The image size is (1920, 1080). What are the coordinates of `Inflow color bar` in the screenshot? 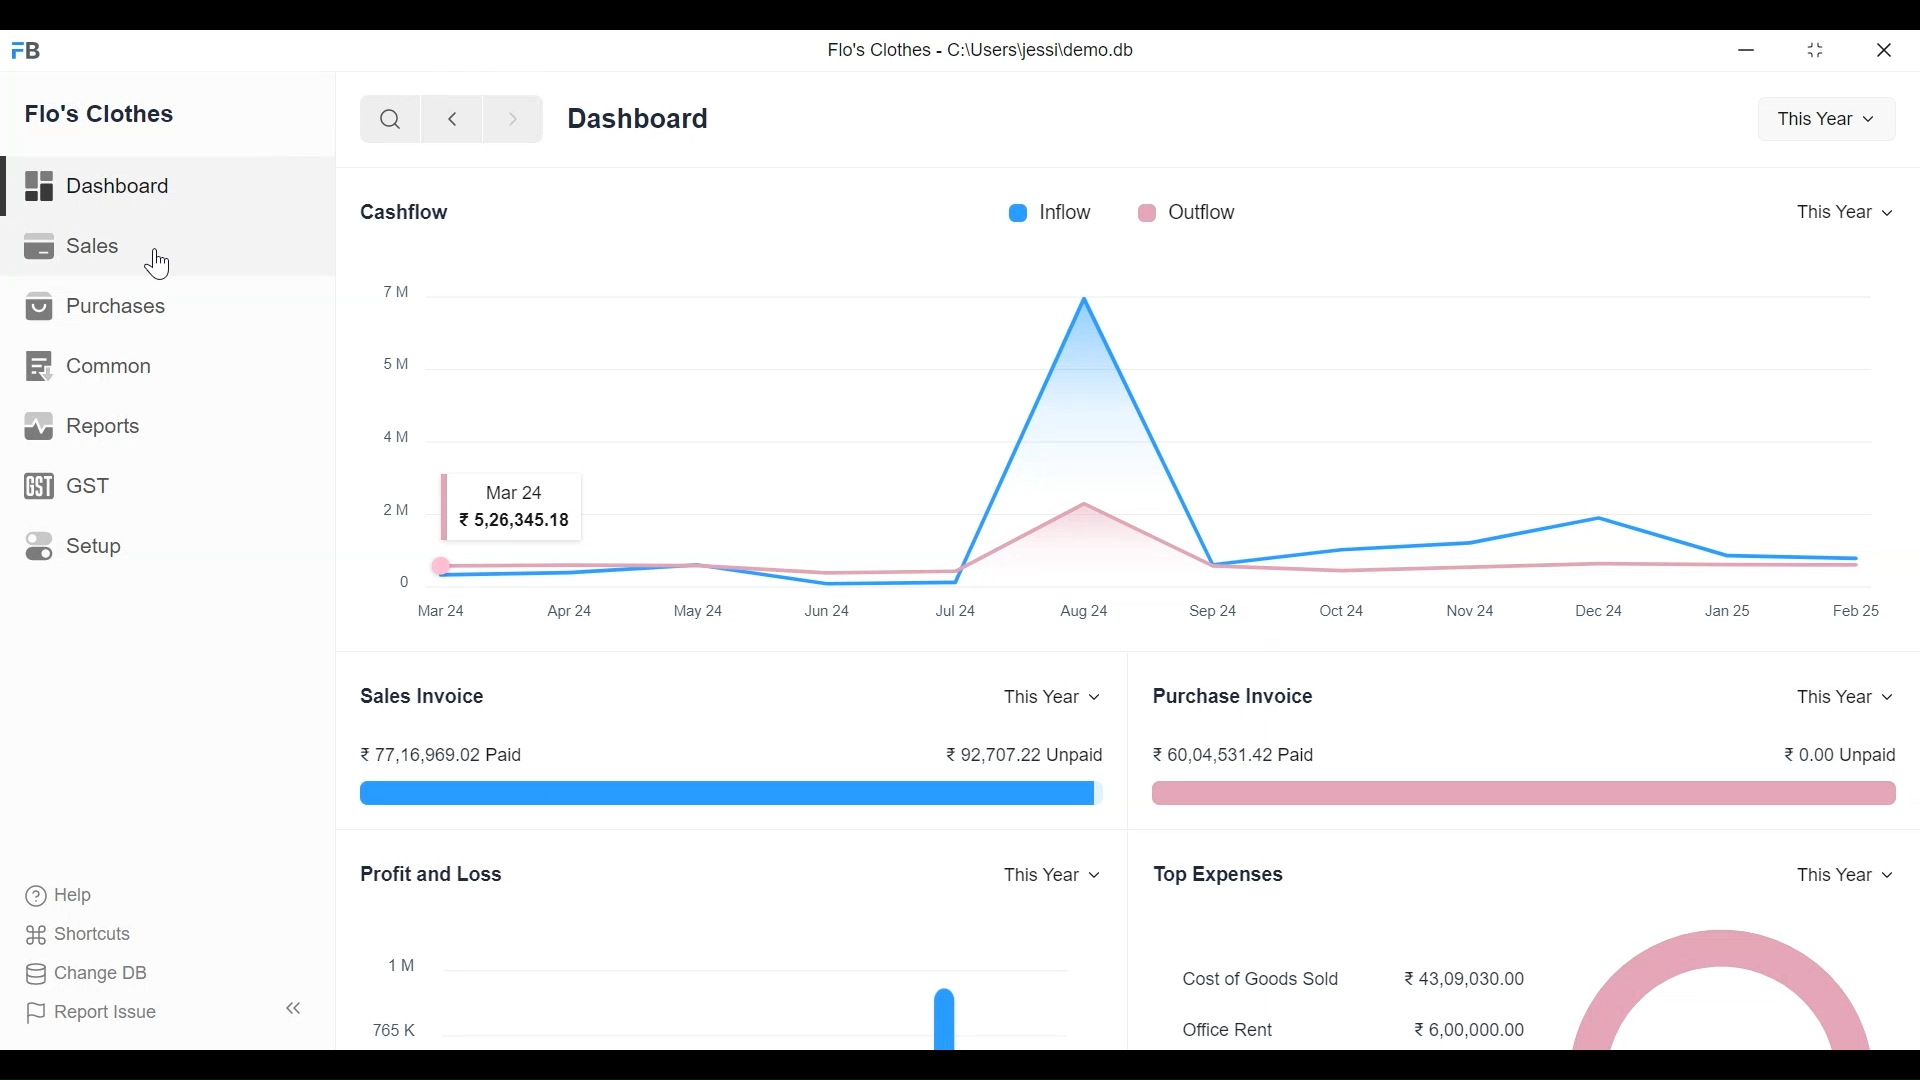 It's located at (1017, 210).